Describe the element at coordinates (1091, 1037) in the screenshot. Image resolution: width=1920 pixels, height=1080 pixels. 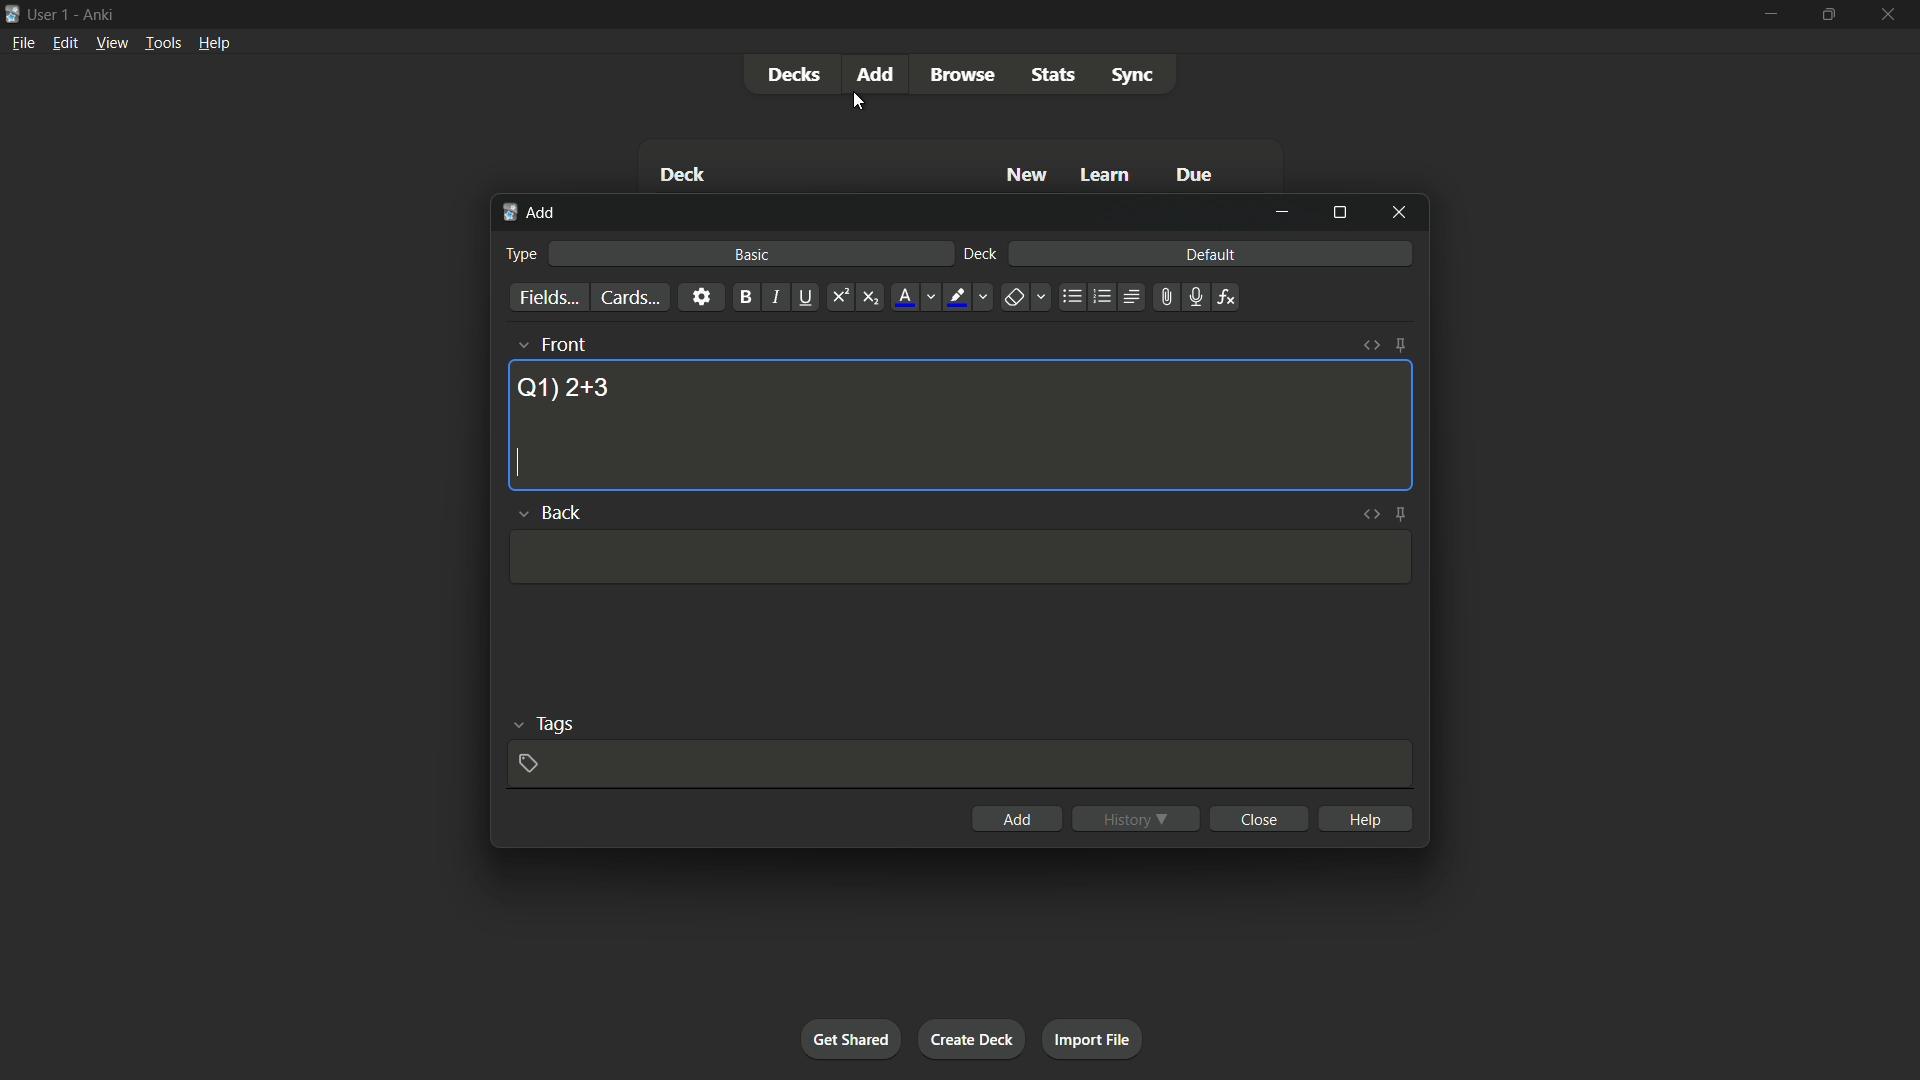
I see `import file` at that location.